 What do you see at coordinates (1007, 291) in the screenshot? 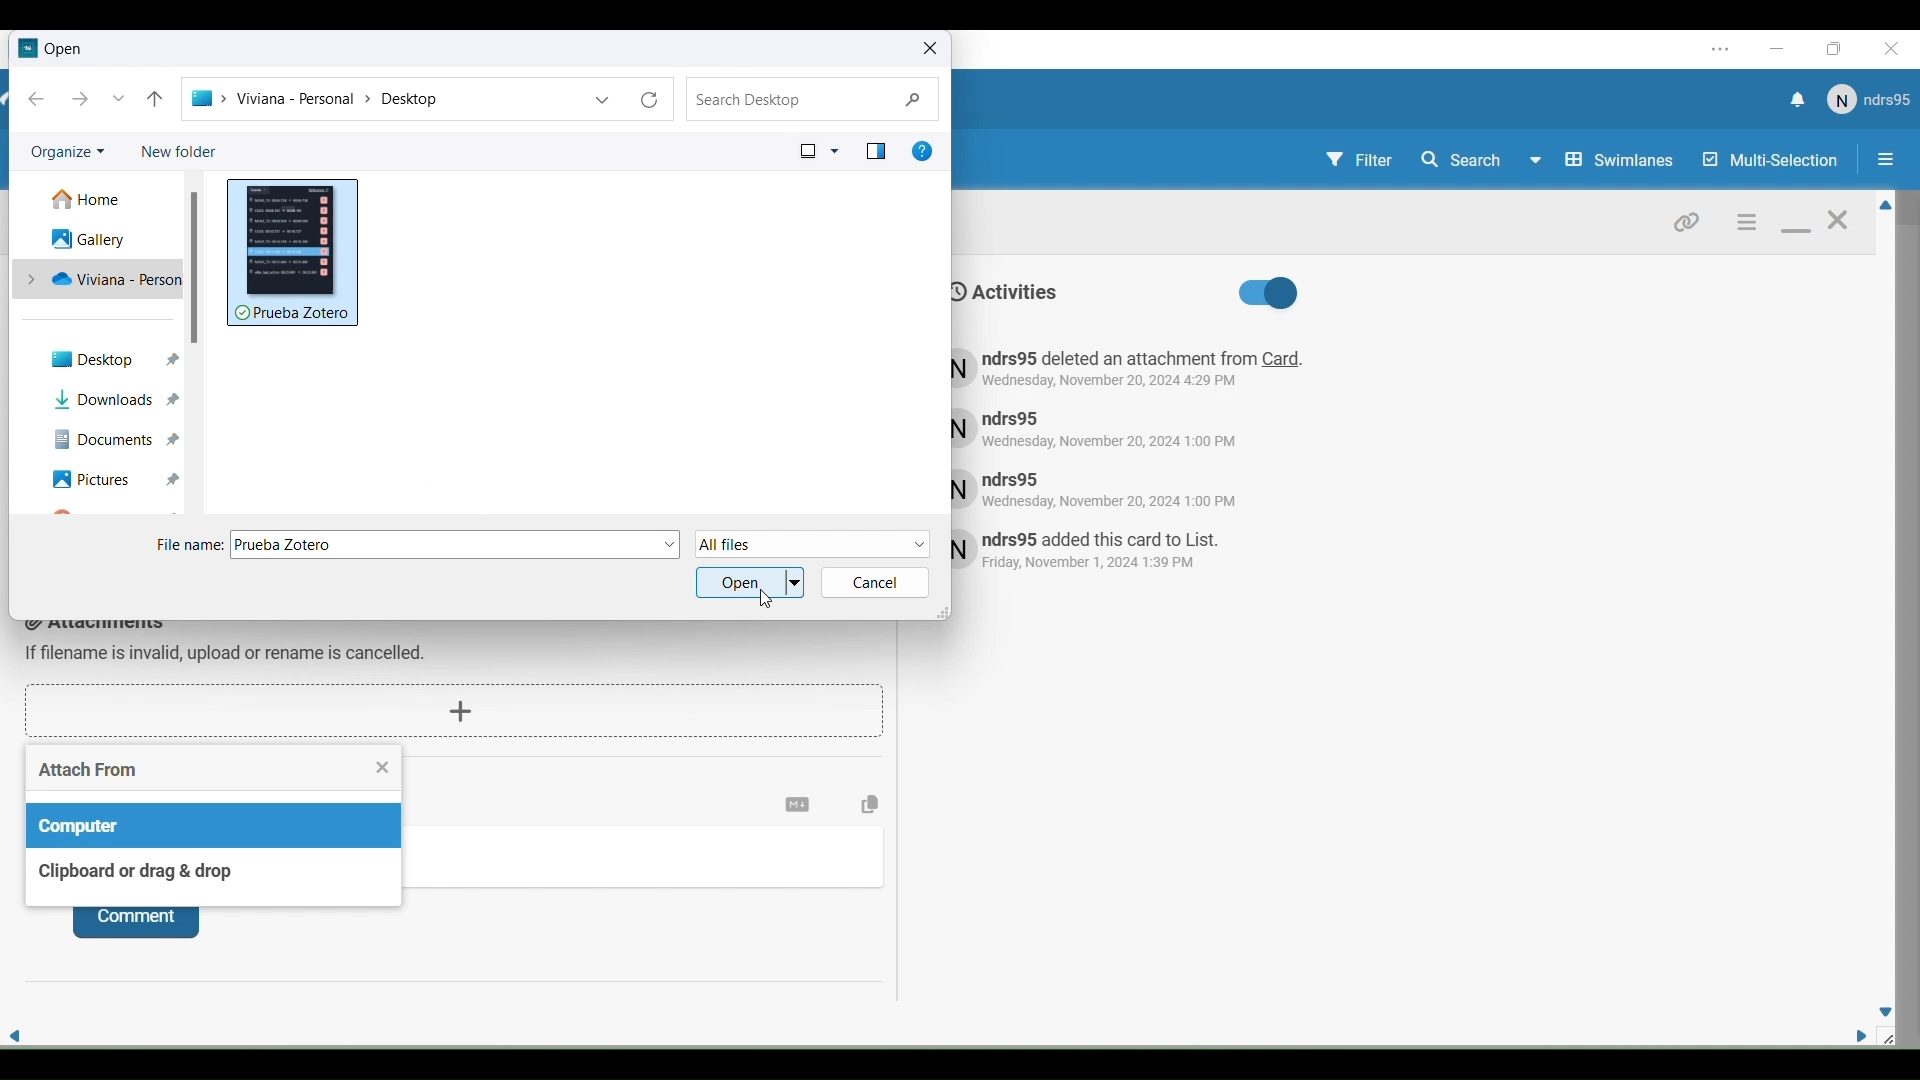
I see `Text` at bounding box center [1007, 291].